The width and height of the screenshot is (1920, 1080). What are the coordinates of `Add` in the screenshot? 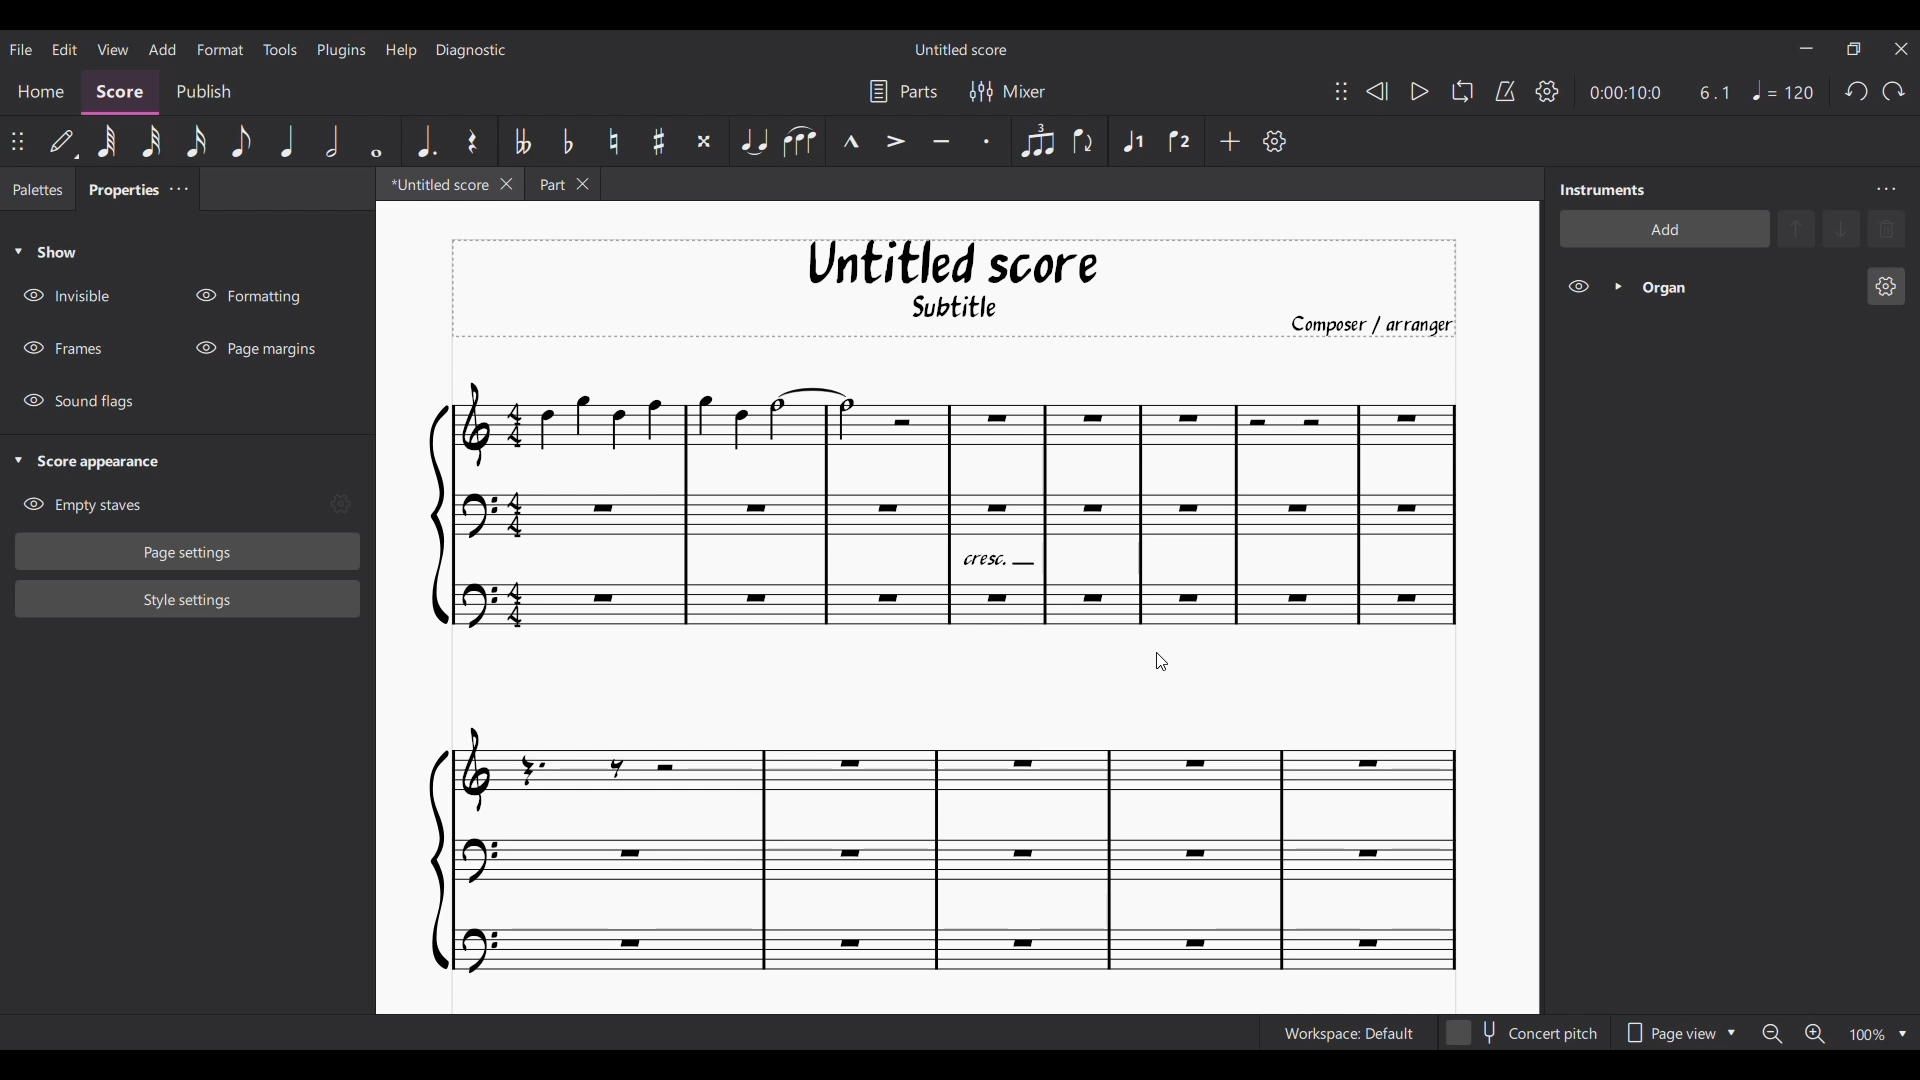 It's located at (1229, 140).